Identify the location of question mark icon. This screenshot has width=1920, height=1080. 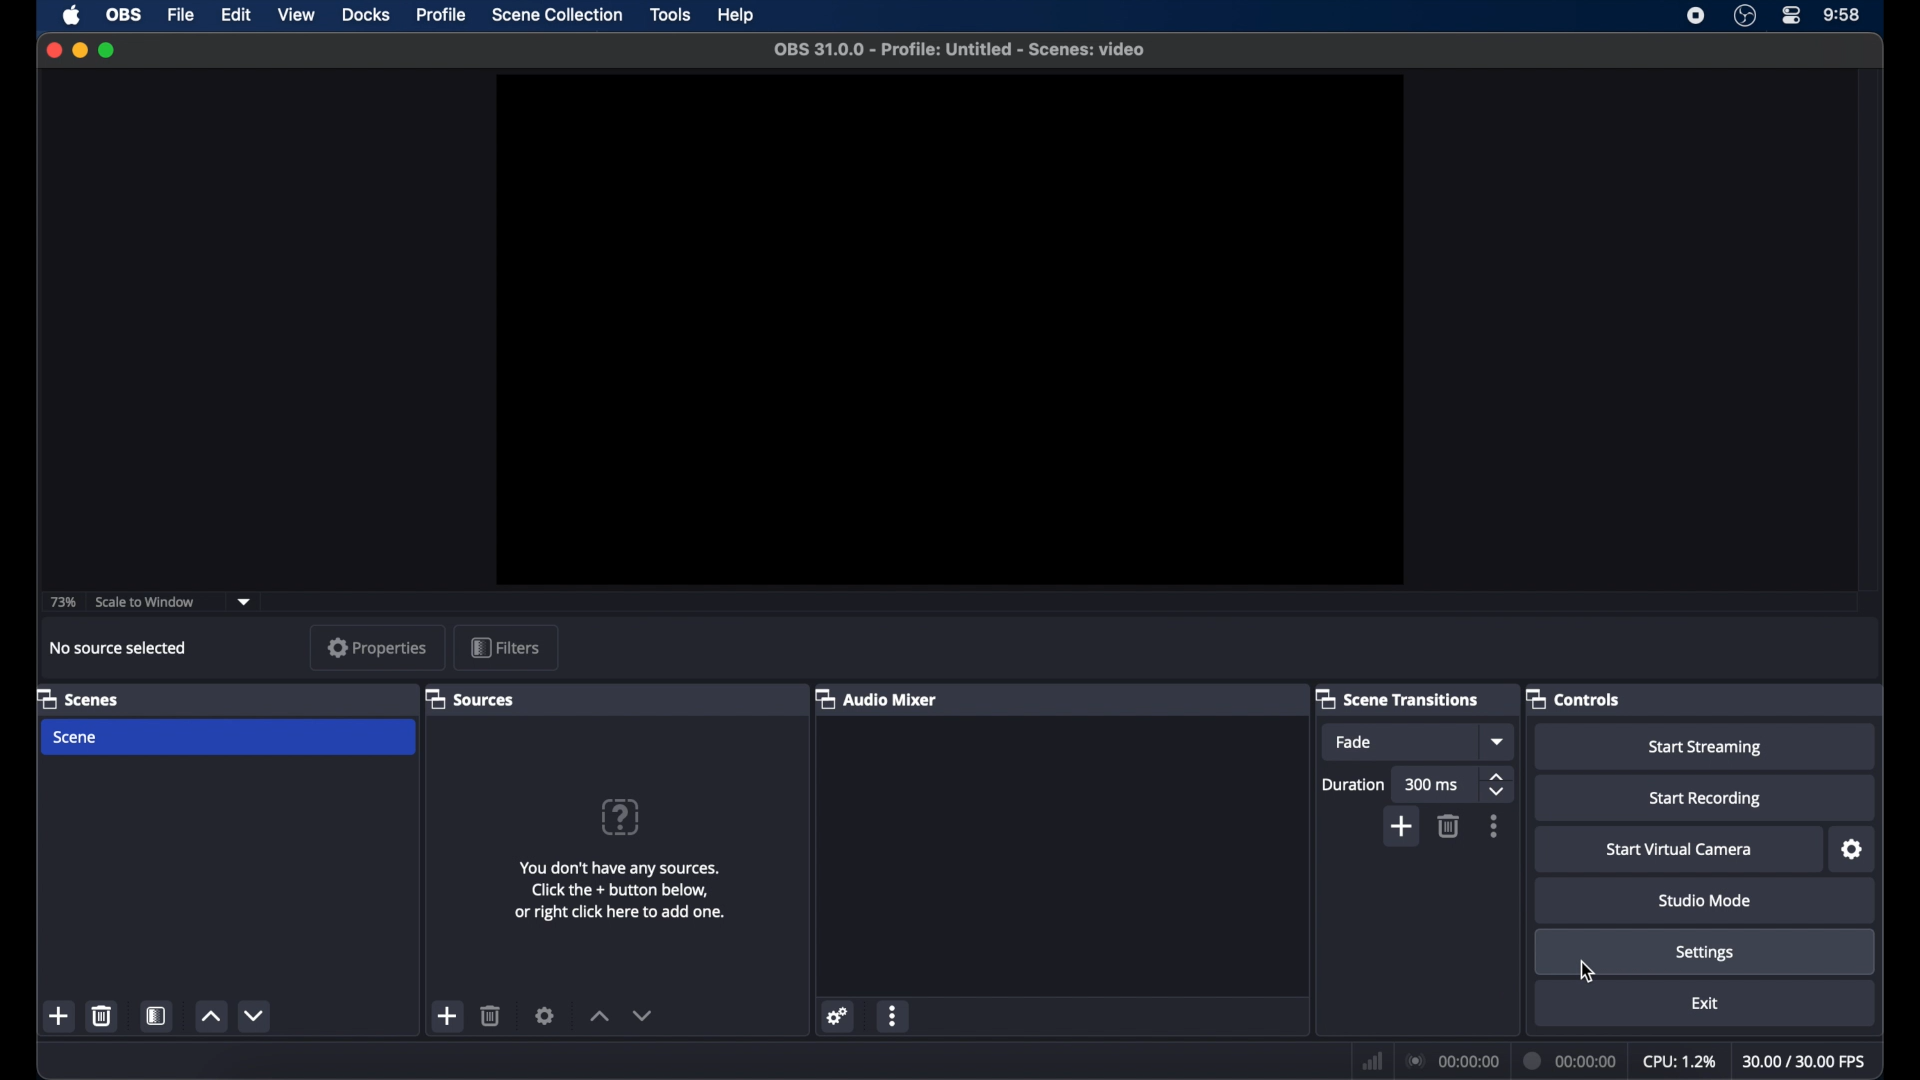
(622, 816).